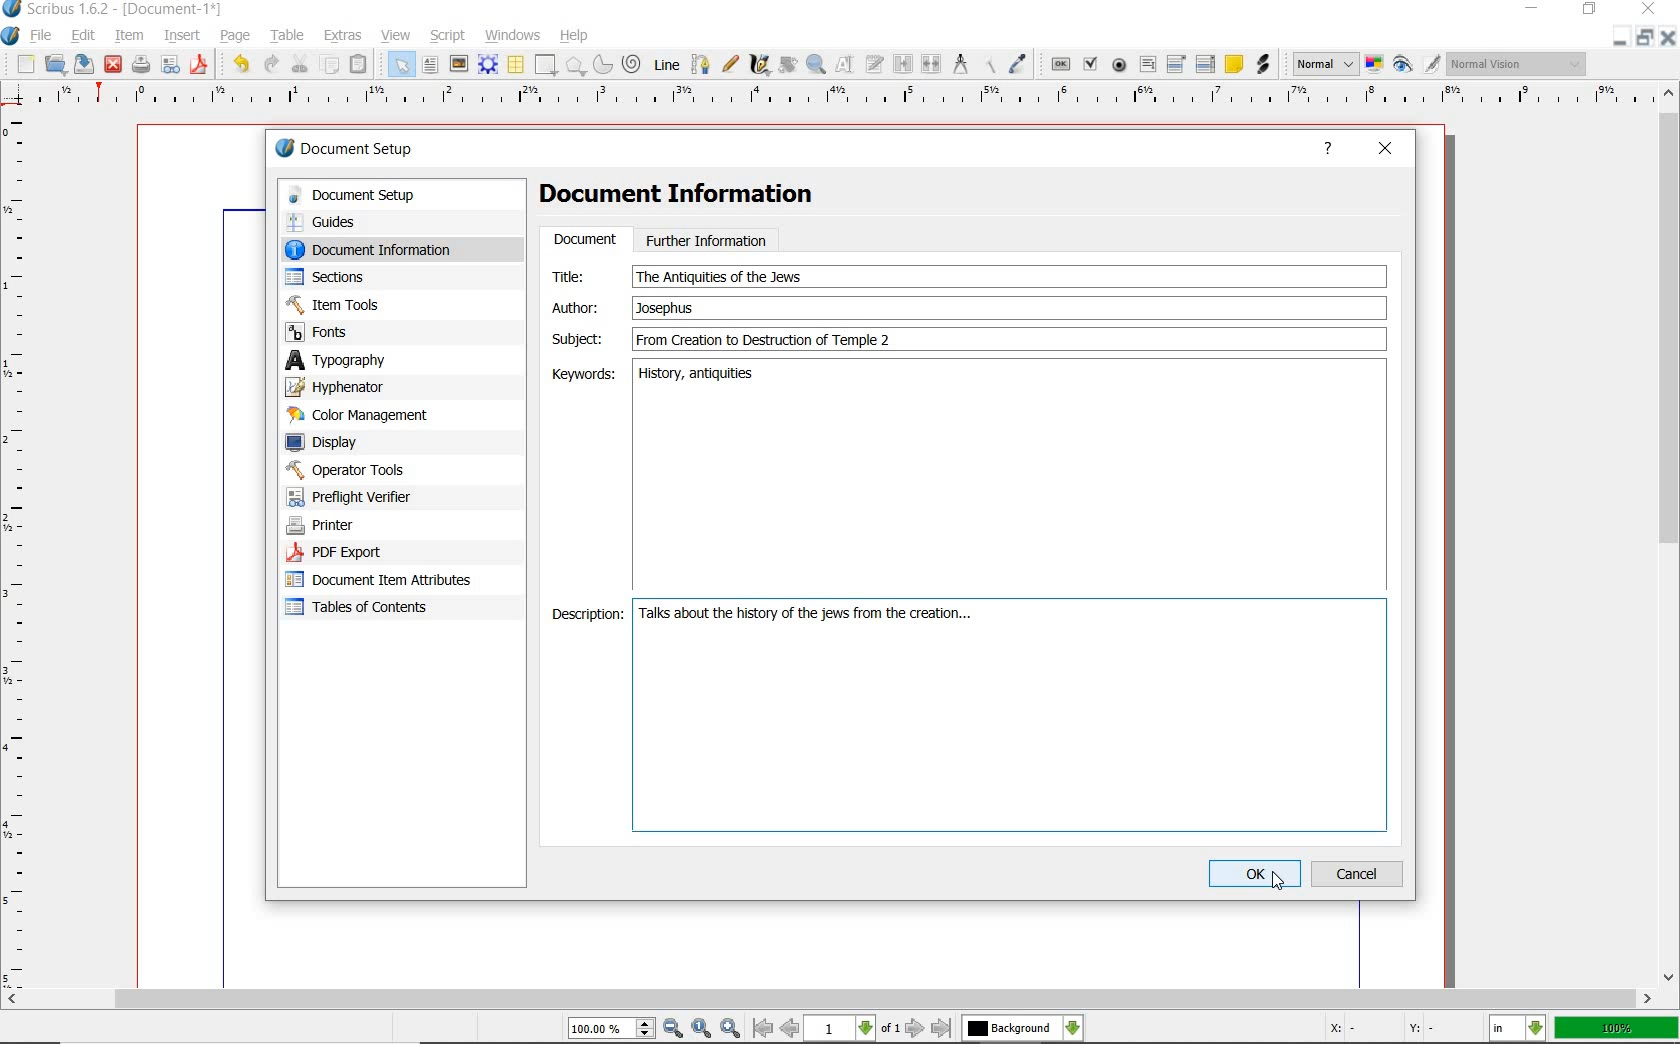 The width and height of the screenshot is (1680, 1044). Describe the element at coordinates (130, 37) in the screenshot. I see `item` at that location.